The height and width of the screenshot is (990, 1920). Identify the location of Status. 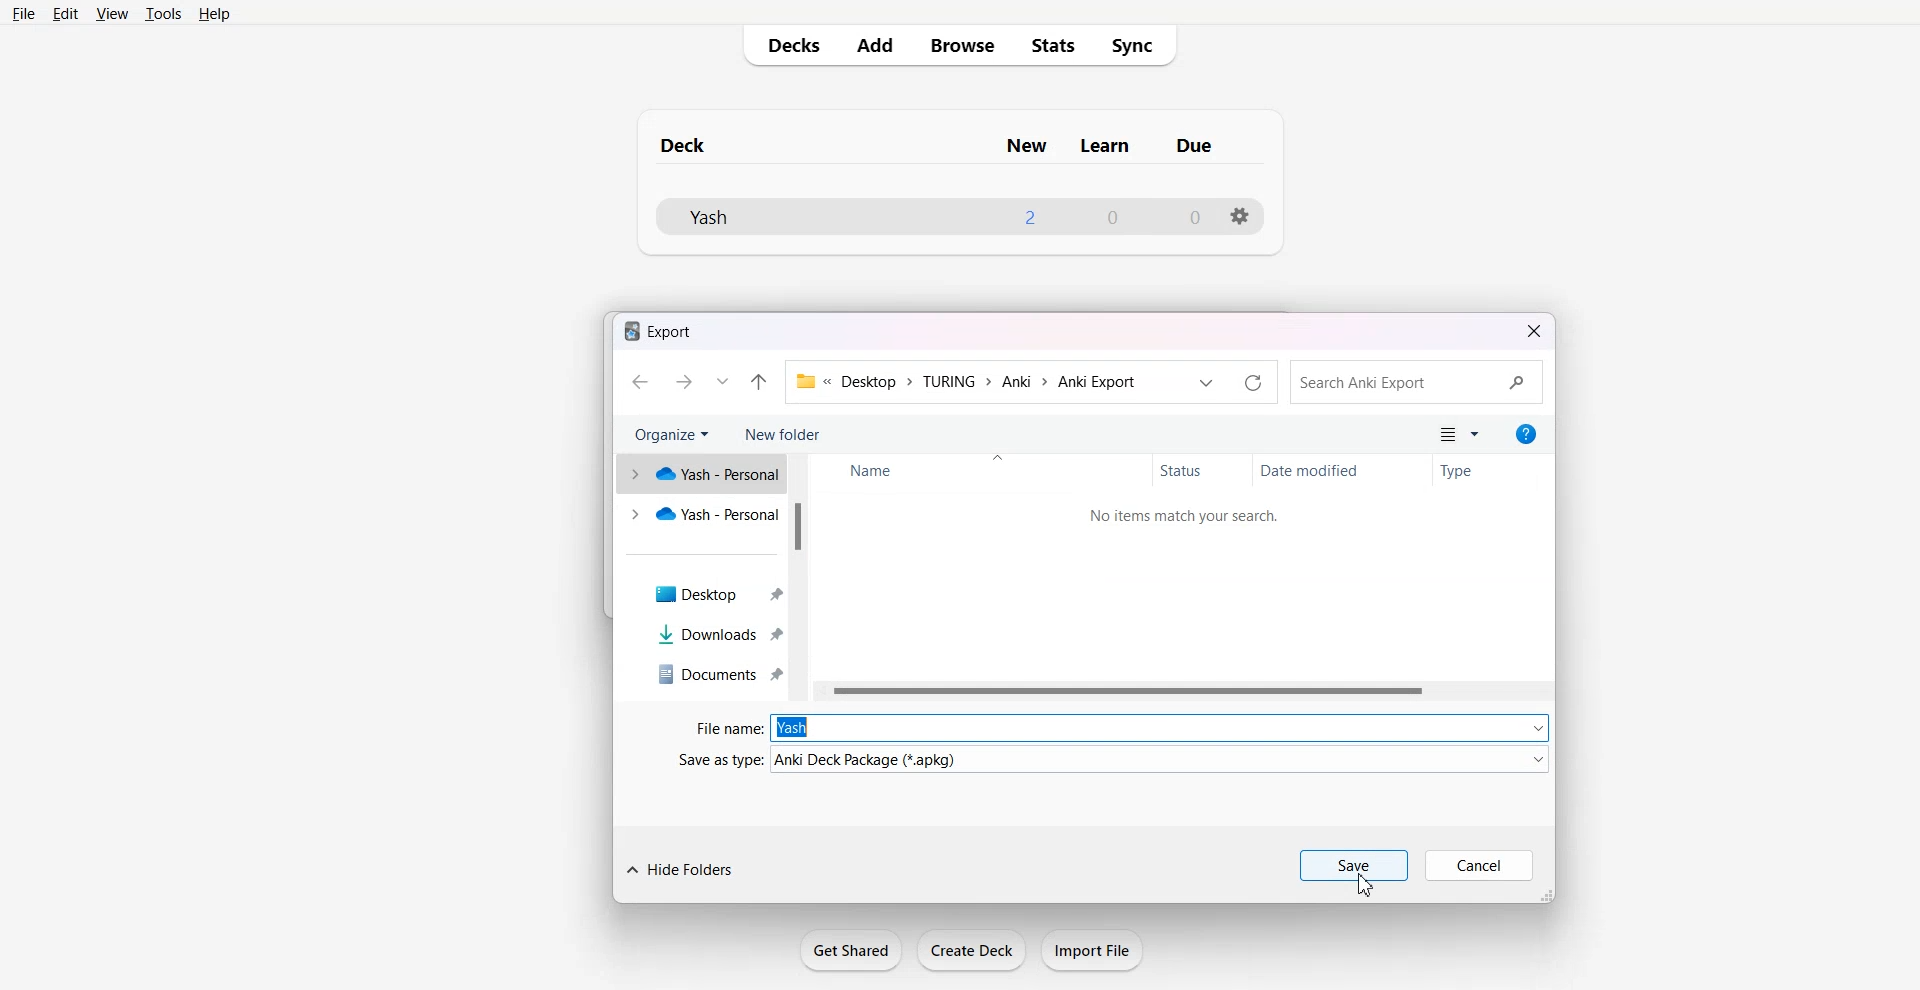
(1193, 471).